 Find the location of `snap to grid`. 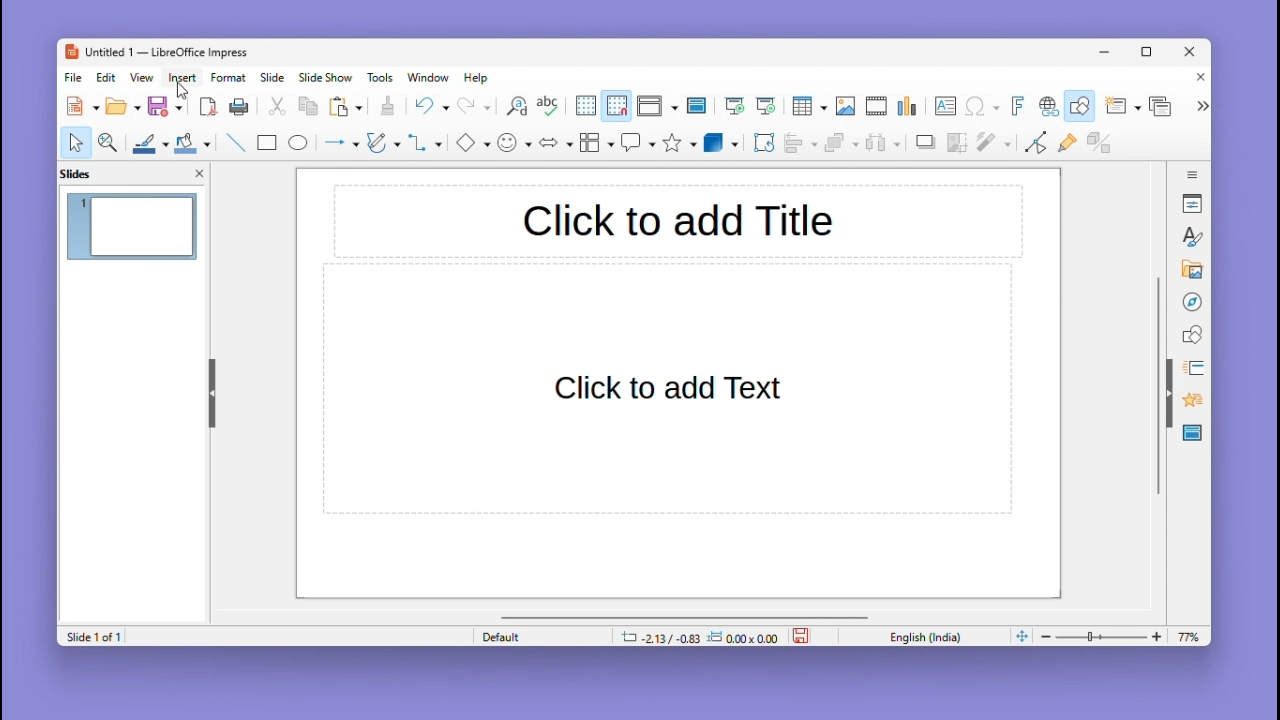

snap to grid is located at coordinates (616, 106).